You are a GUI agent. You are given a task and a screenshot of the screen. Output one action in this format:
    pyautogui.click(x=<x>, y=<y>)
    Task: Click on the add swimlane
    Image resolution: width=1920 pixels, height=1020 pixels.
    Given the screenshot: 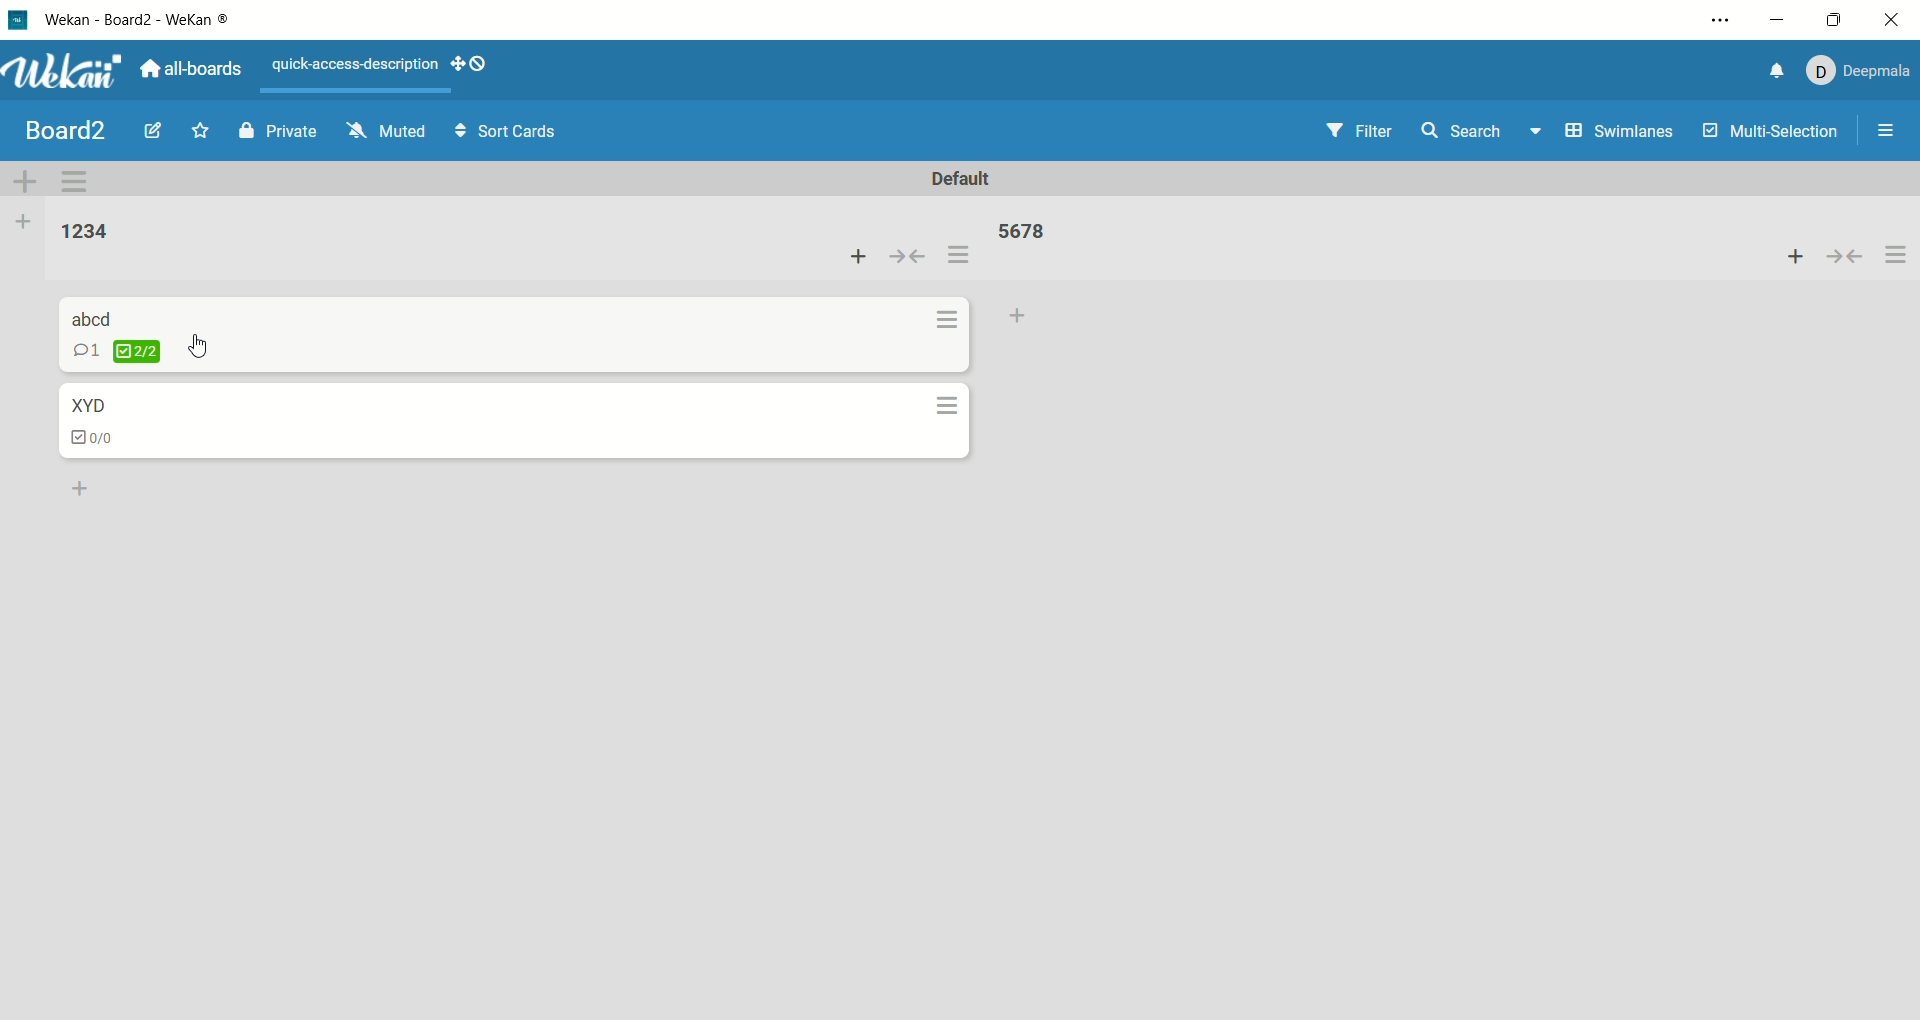 What is the action you would take?
    pyautogui.click(x=27, y=181)
    